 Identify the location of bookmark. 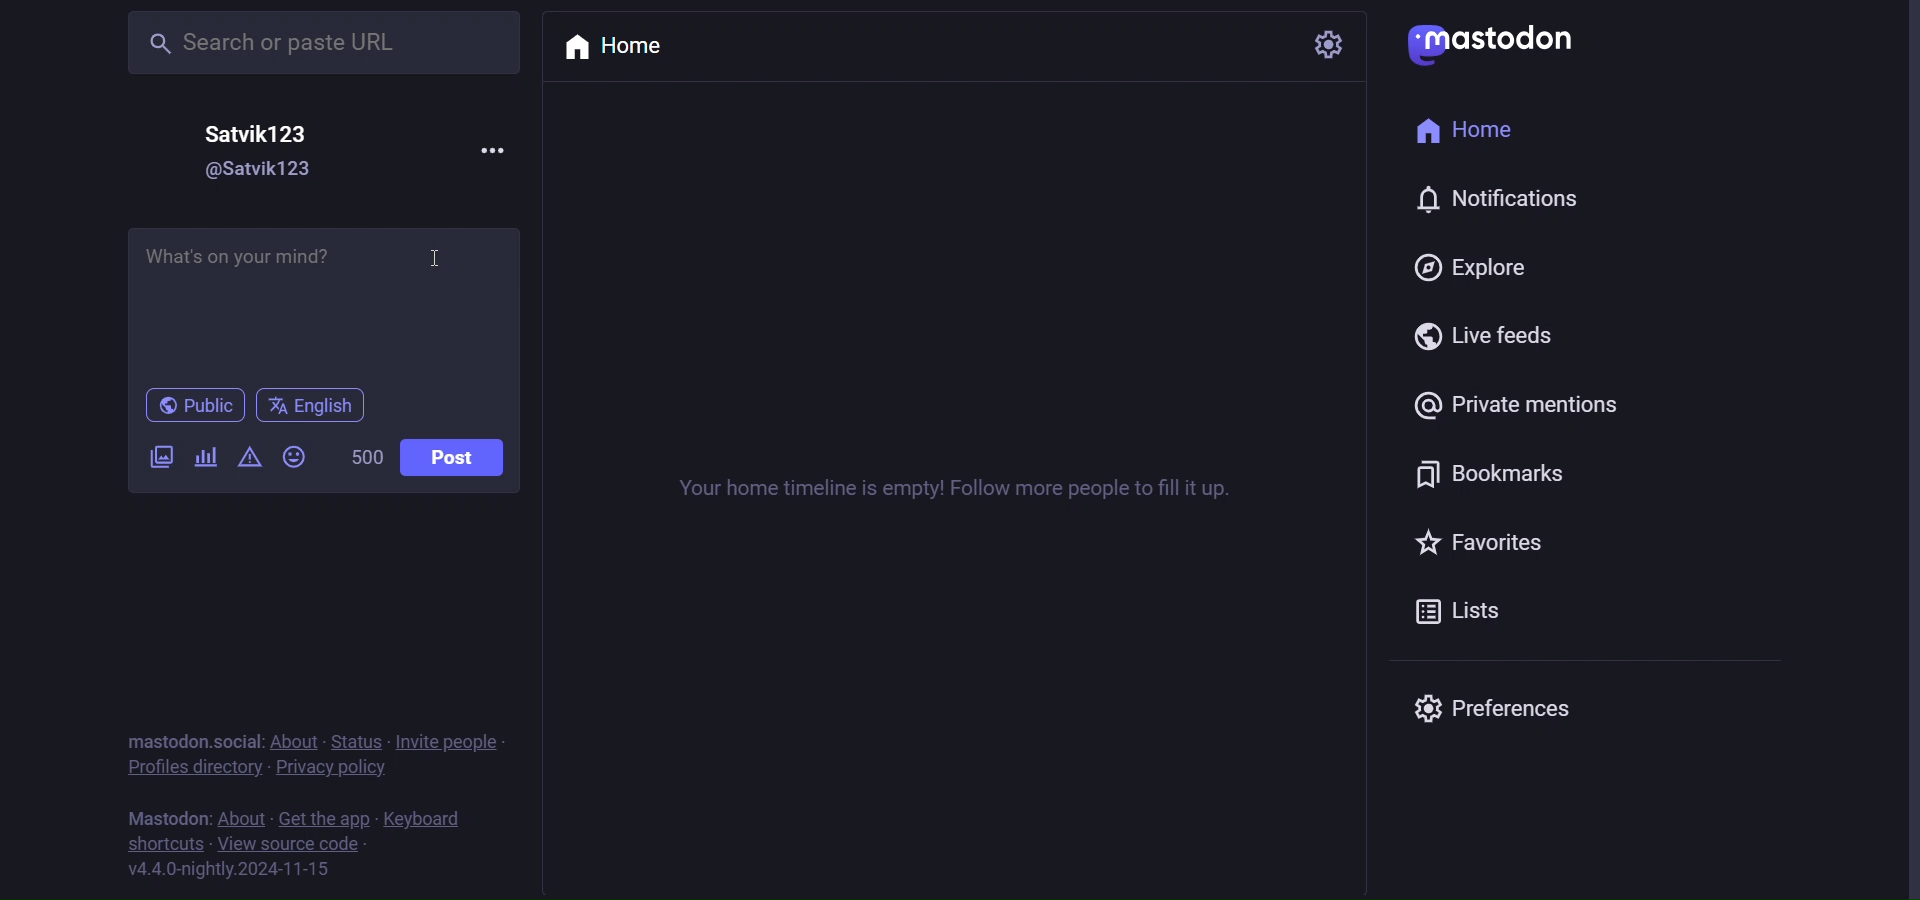
(1486, 471).